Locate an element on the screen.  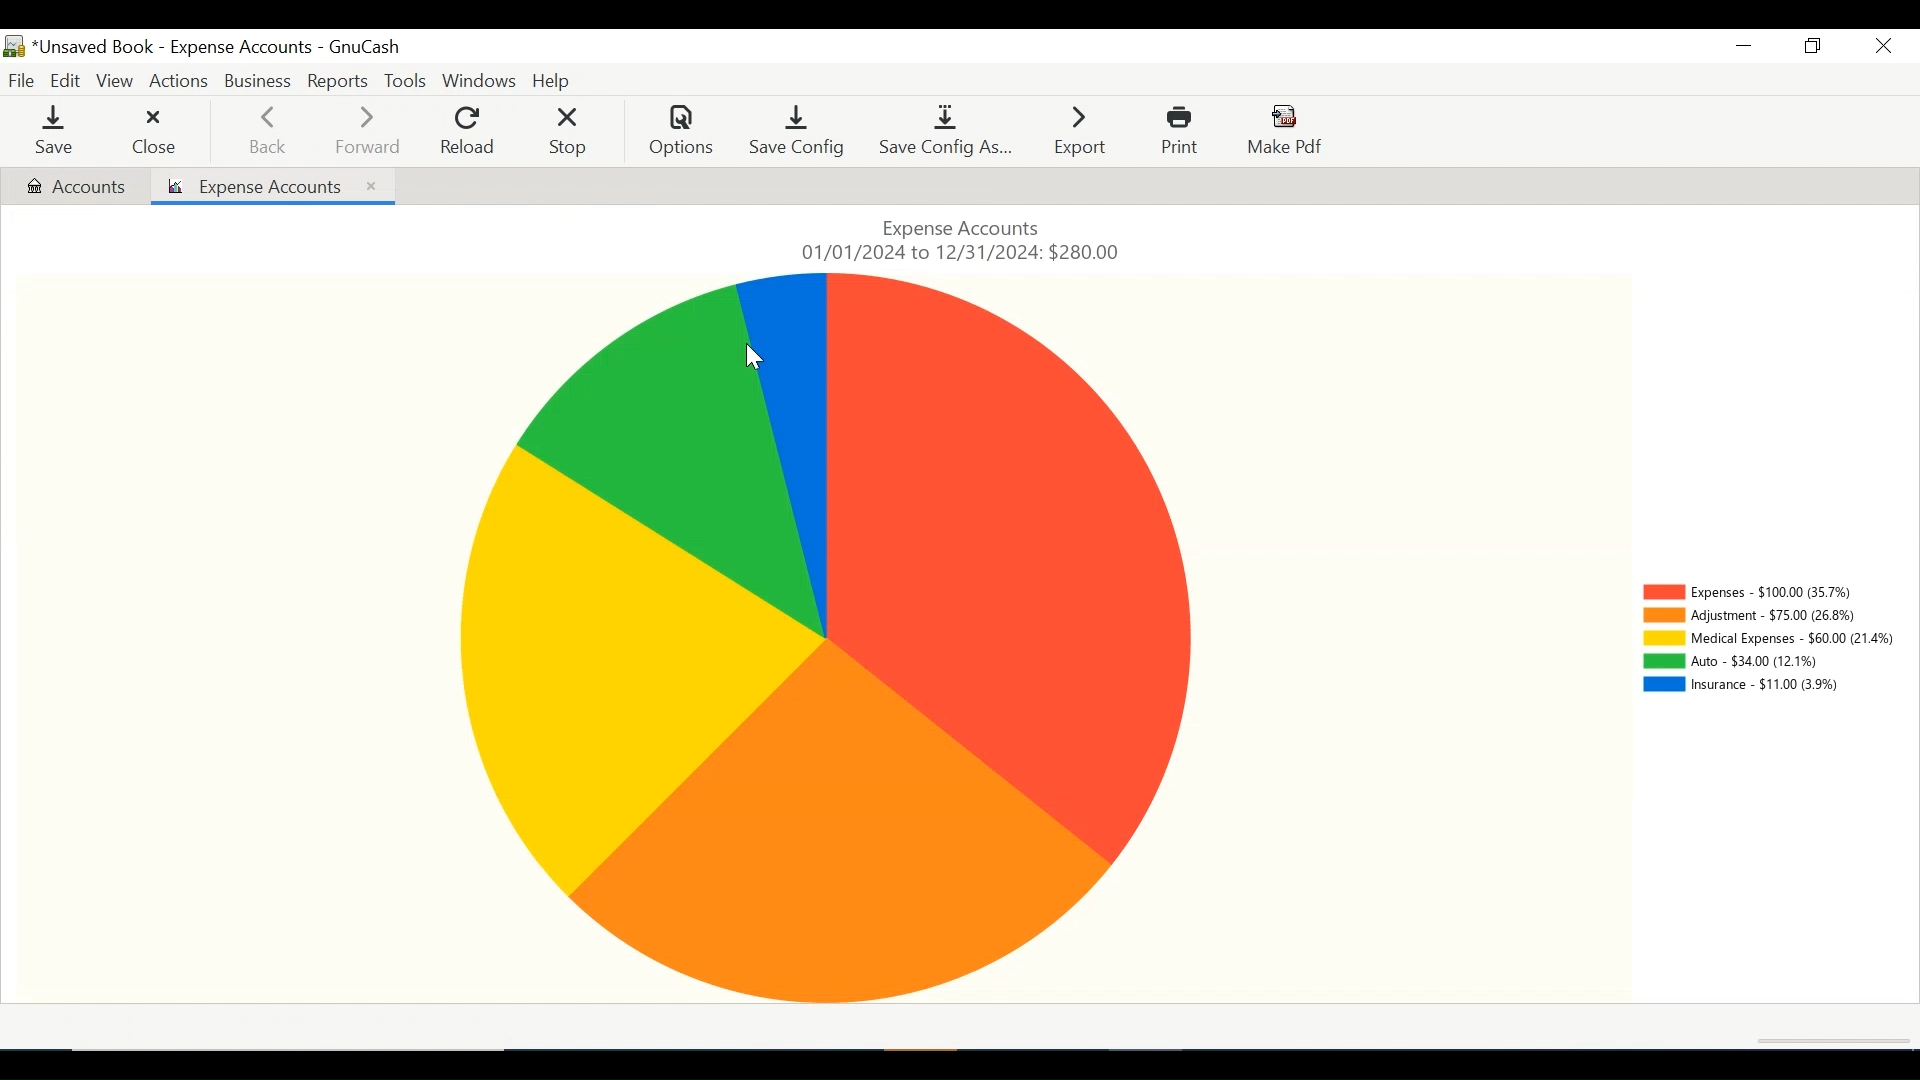
Back is located at coordinates (275, 132).